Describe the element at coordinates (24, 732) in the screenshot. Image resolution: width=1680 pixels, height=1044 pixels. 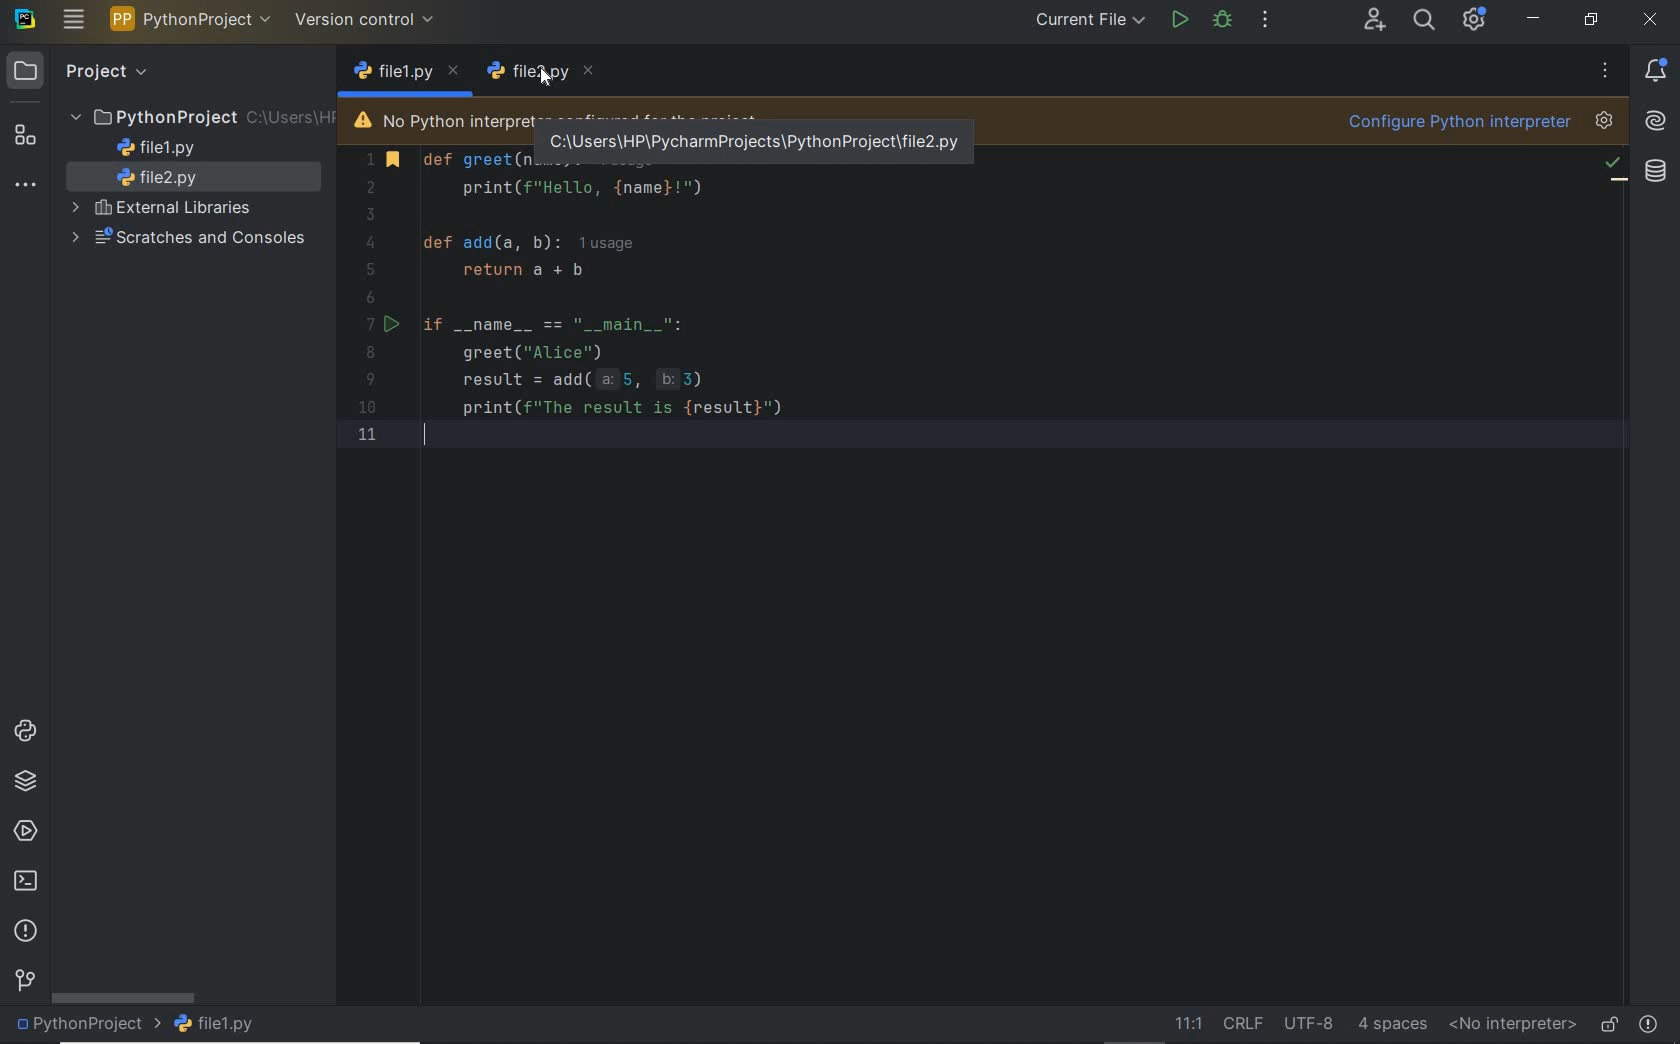
I see `python consoles` at that location.